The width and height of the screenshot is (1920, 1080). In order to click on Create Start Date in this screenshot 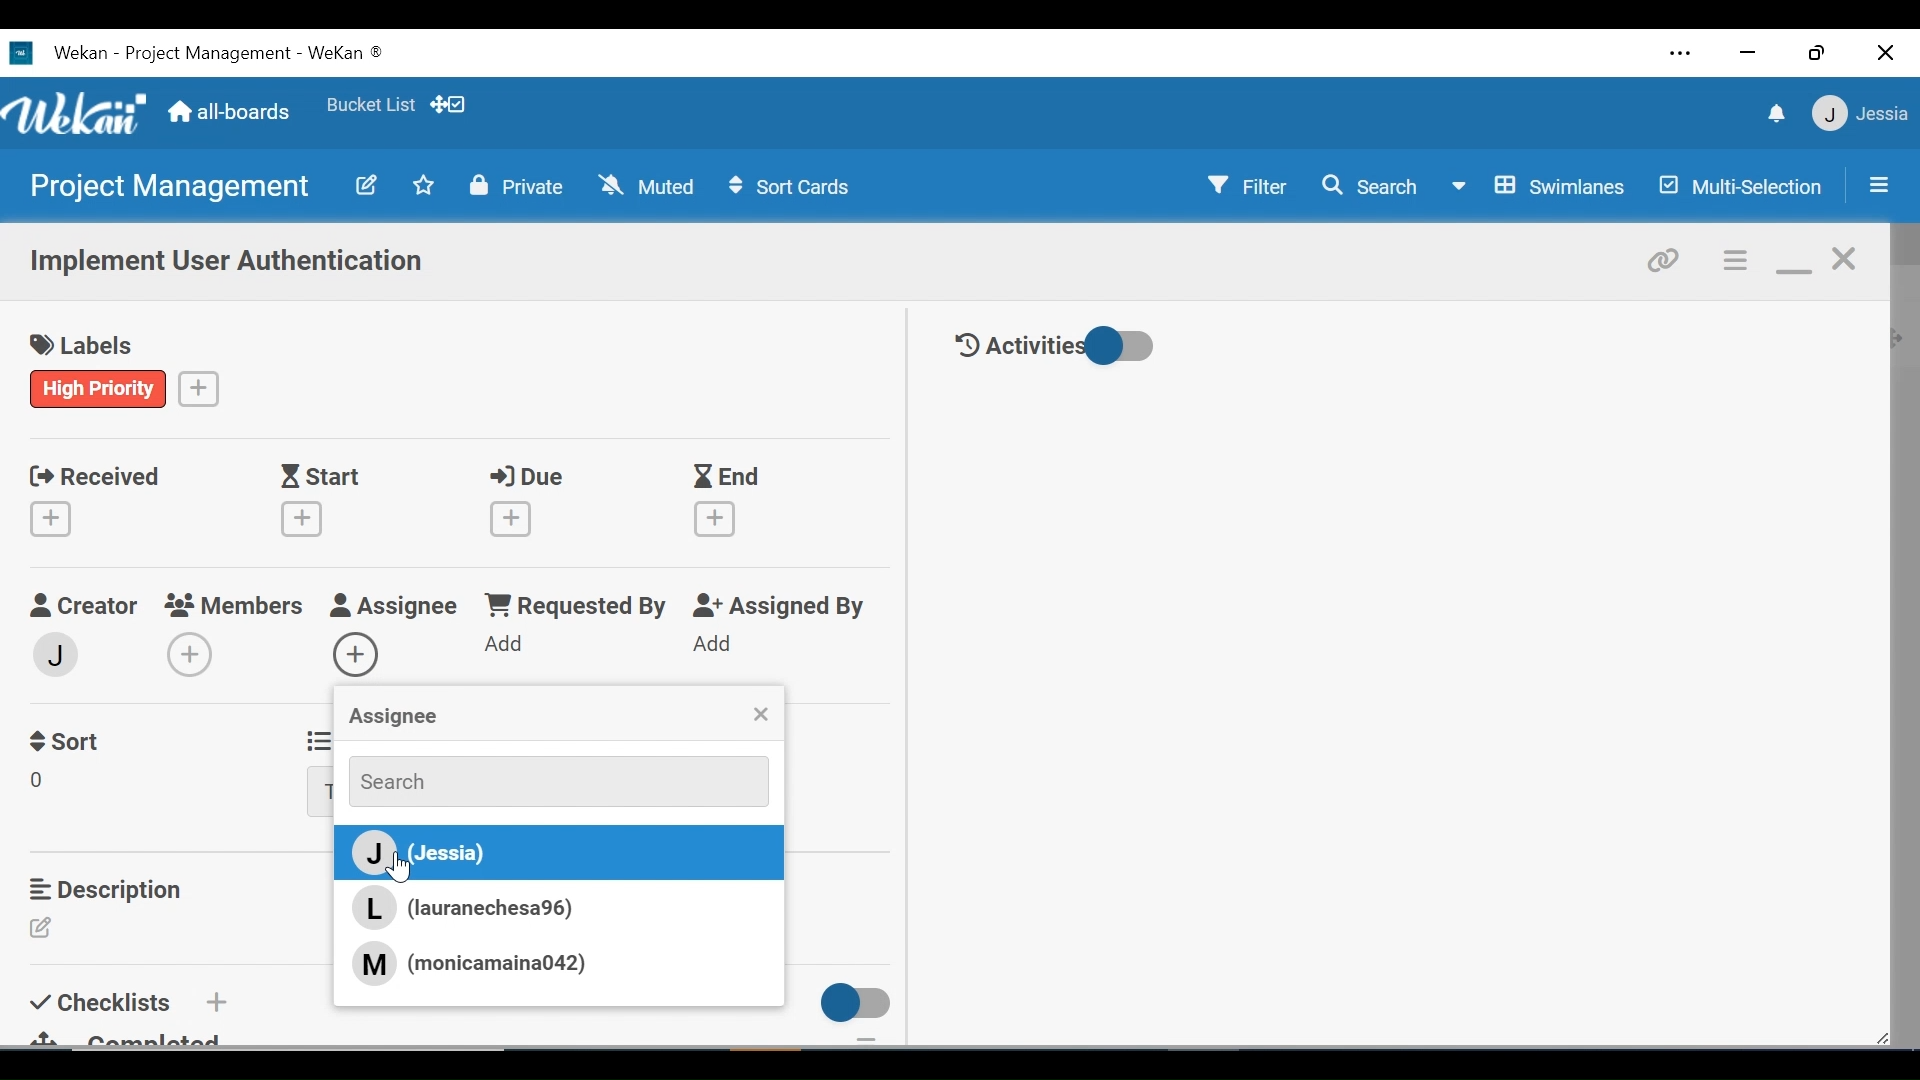, I will do `click(302, 519)`.